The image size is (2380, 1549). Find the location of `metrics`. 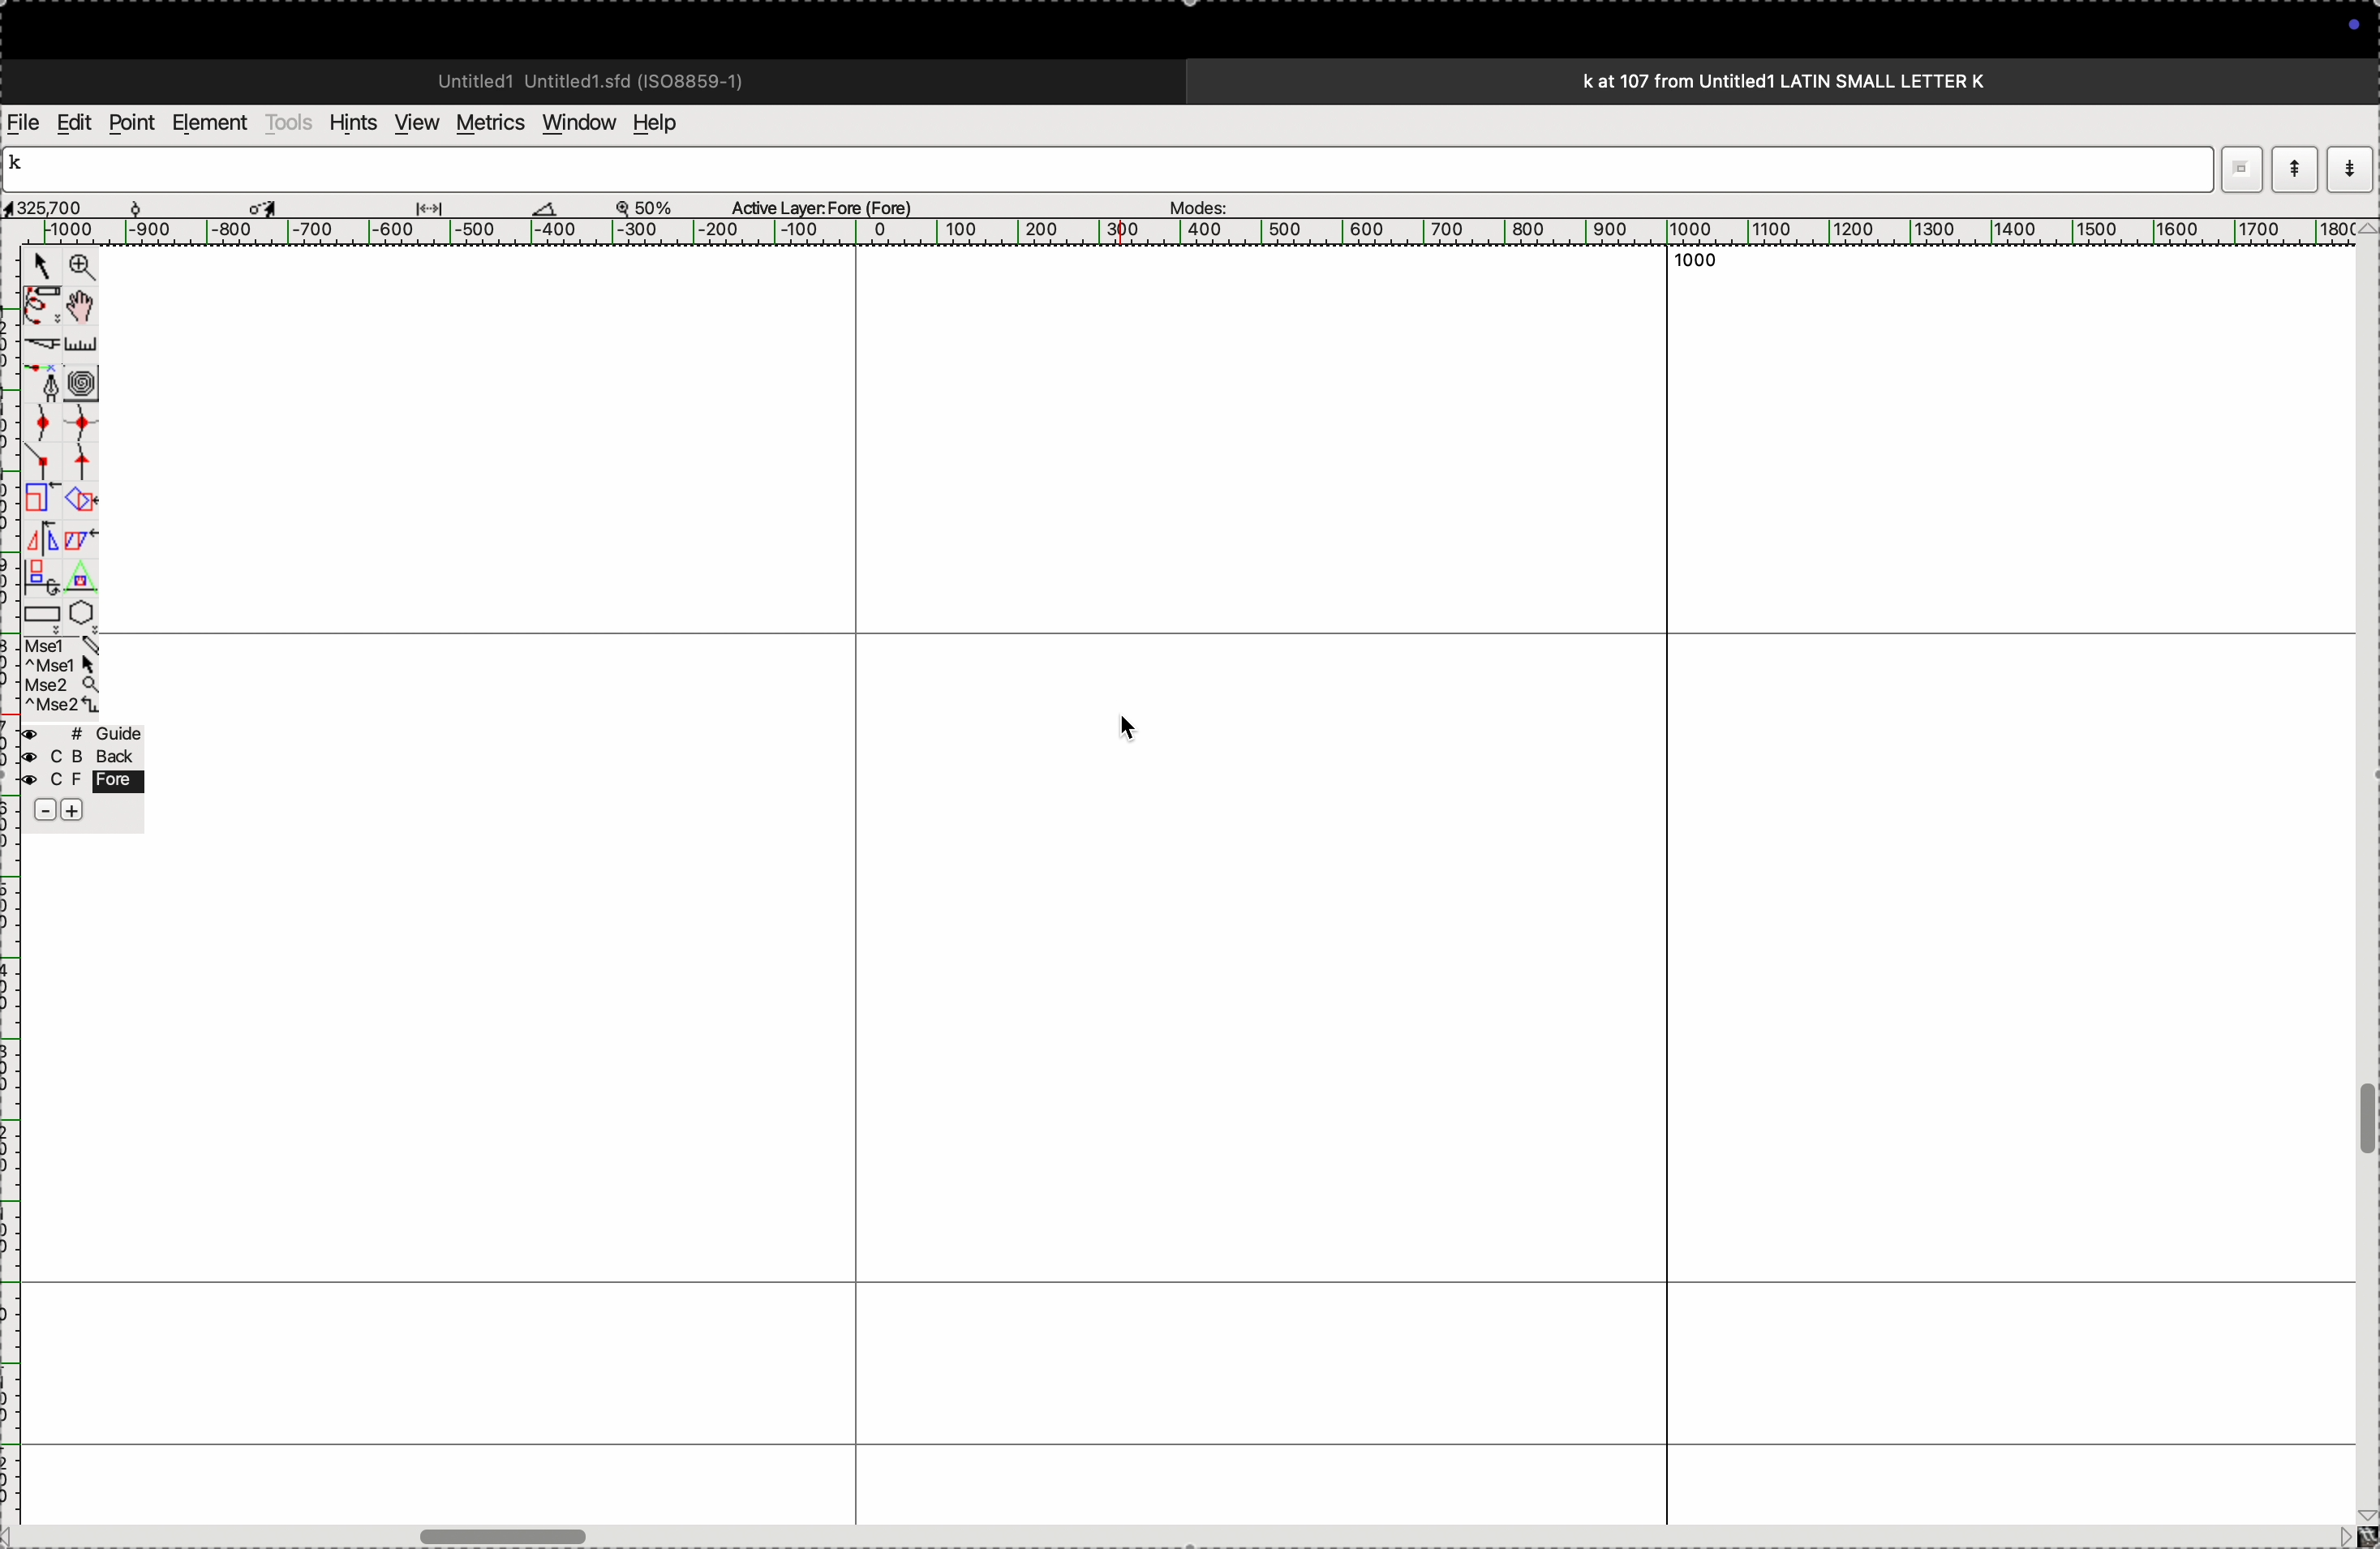

metrics is located at coordinates (488, 123).